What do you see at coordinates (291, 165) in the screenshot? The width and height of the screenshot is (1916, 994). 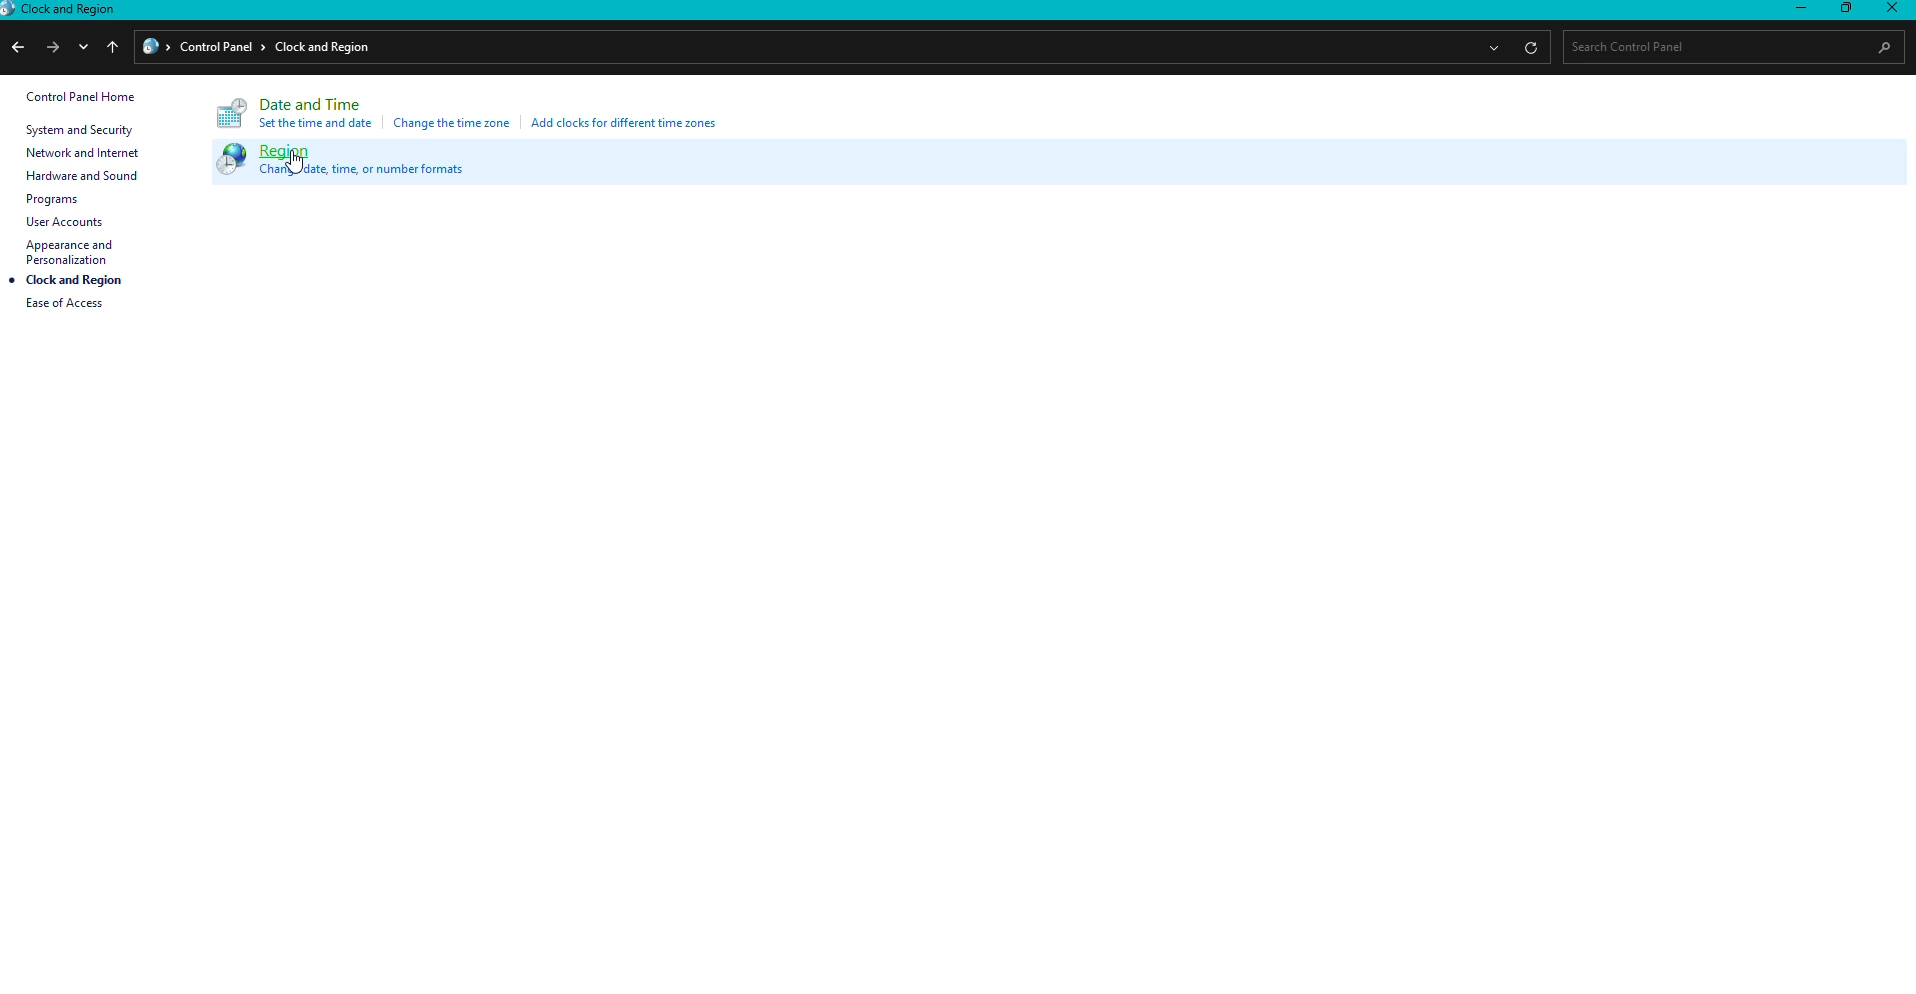 I see `cusor` at bounding box center [291, 165].